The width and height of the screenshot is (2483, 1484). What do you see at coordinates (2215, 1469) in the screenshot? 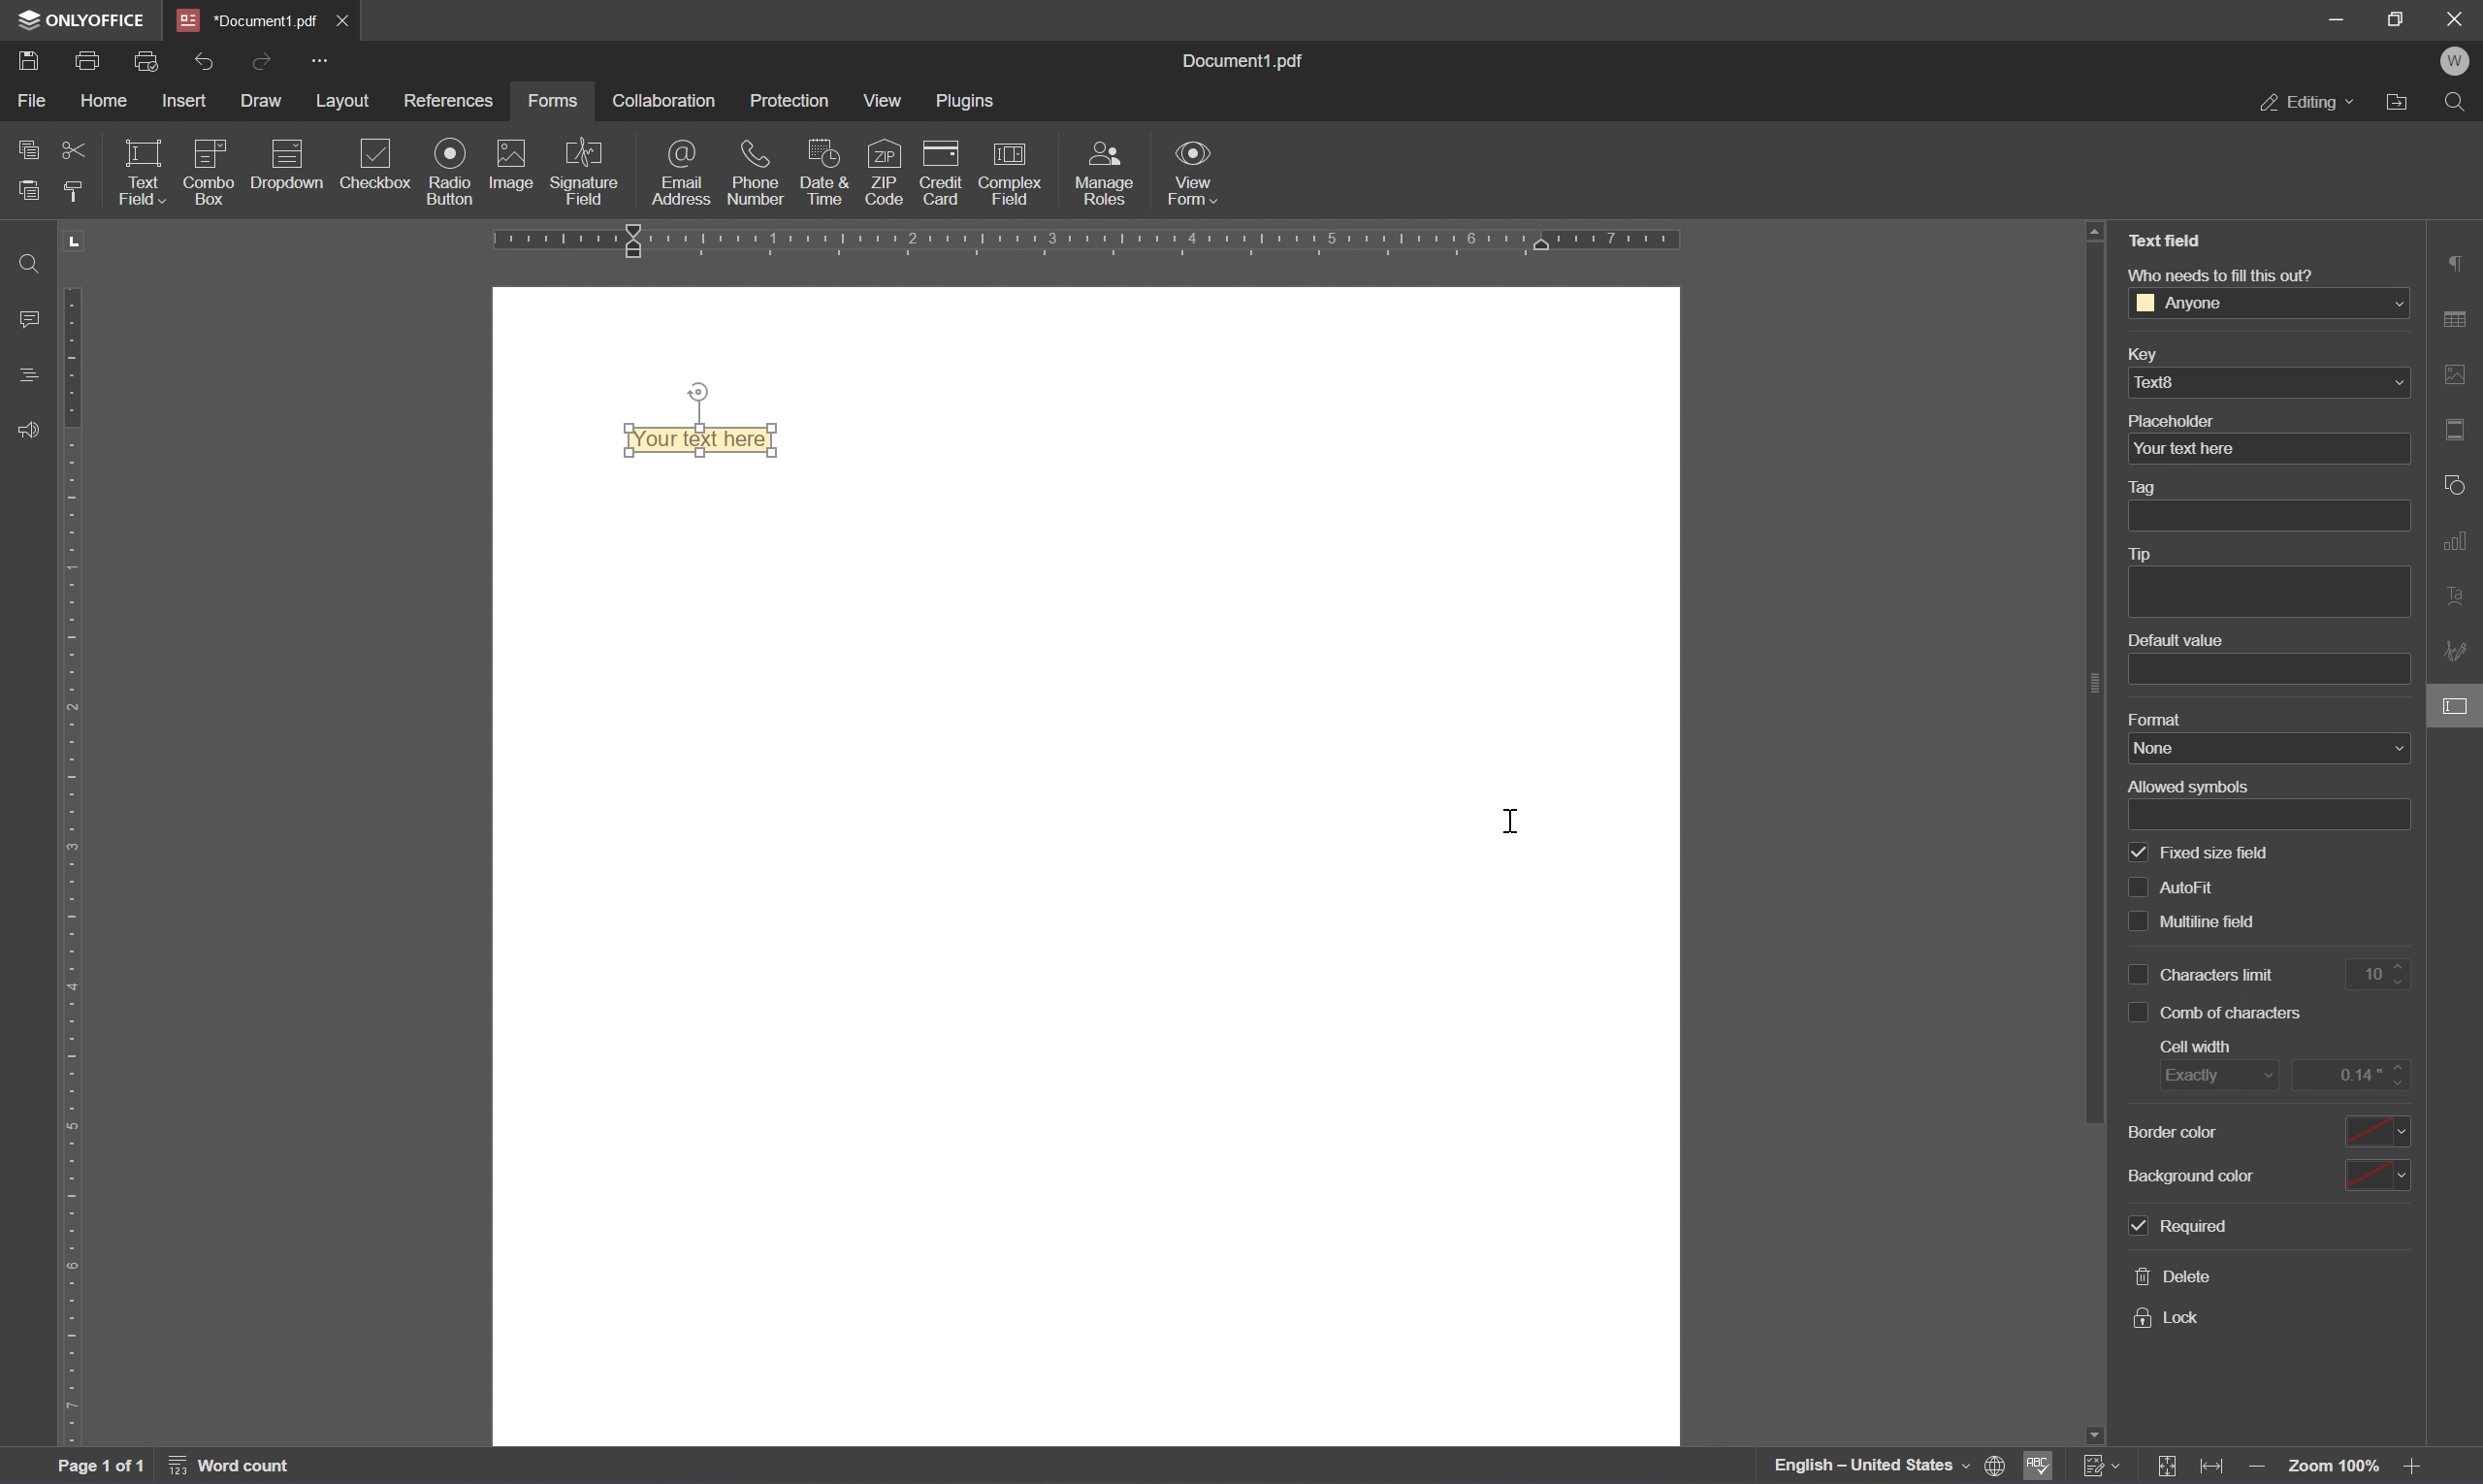
I see `fit to width` at bounding box center [2215, 1469].